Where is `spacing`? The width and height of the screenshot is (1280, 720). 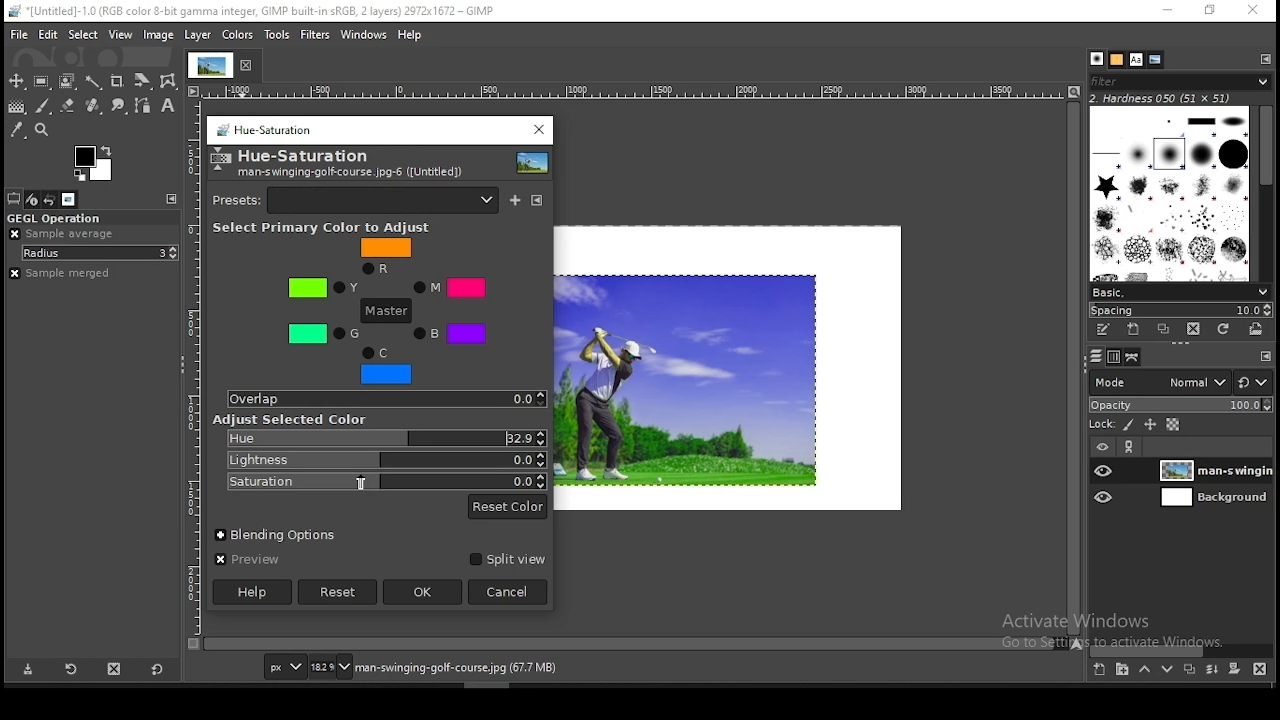 spacing is located at coordinates (1178, 310).